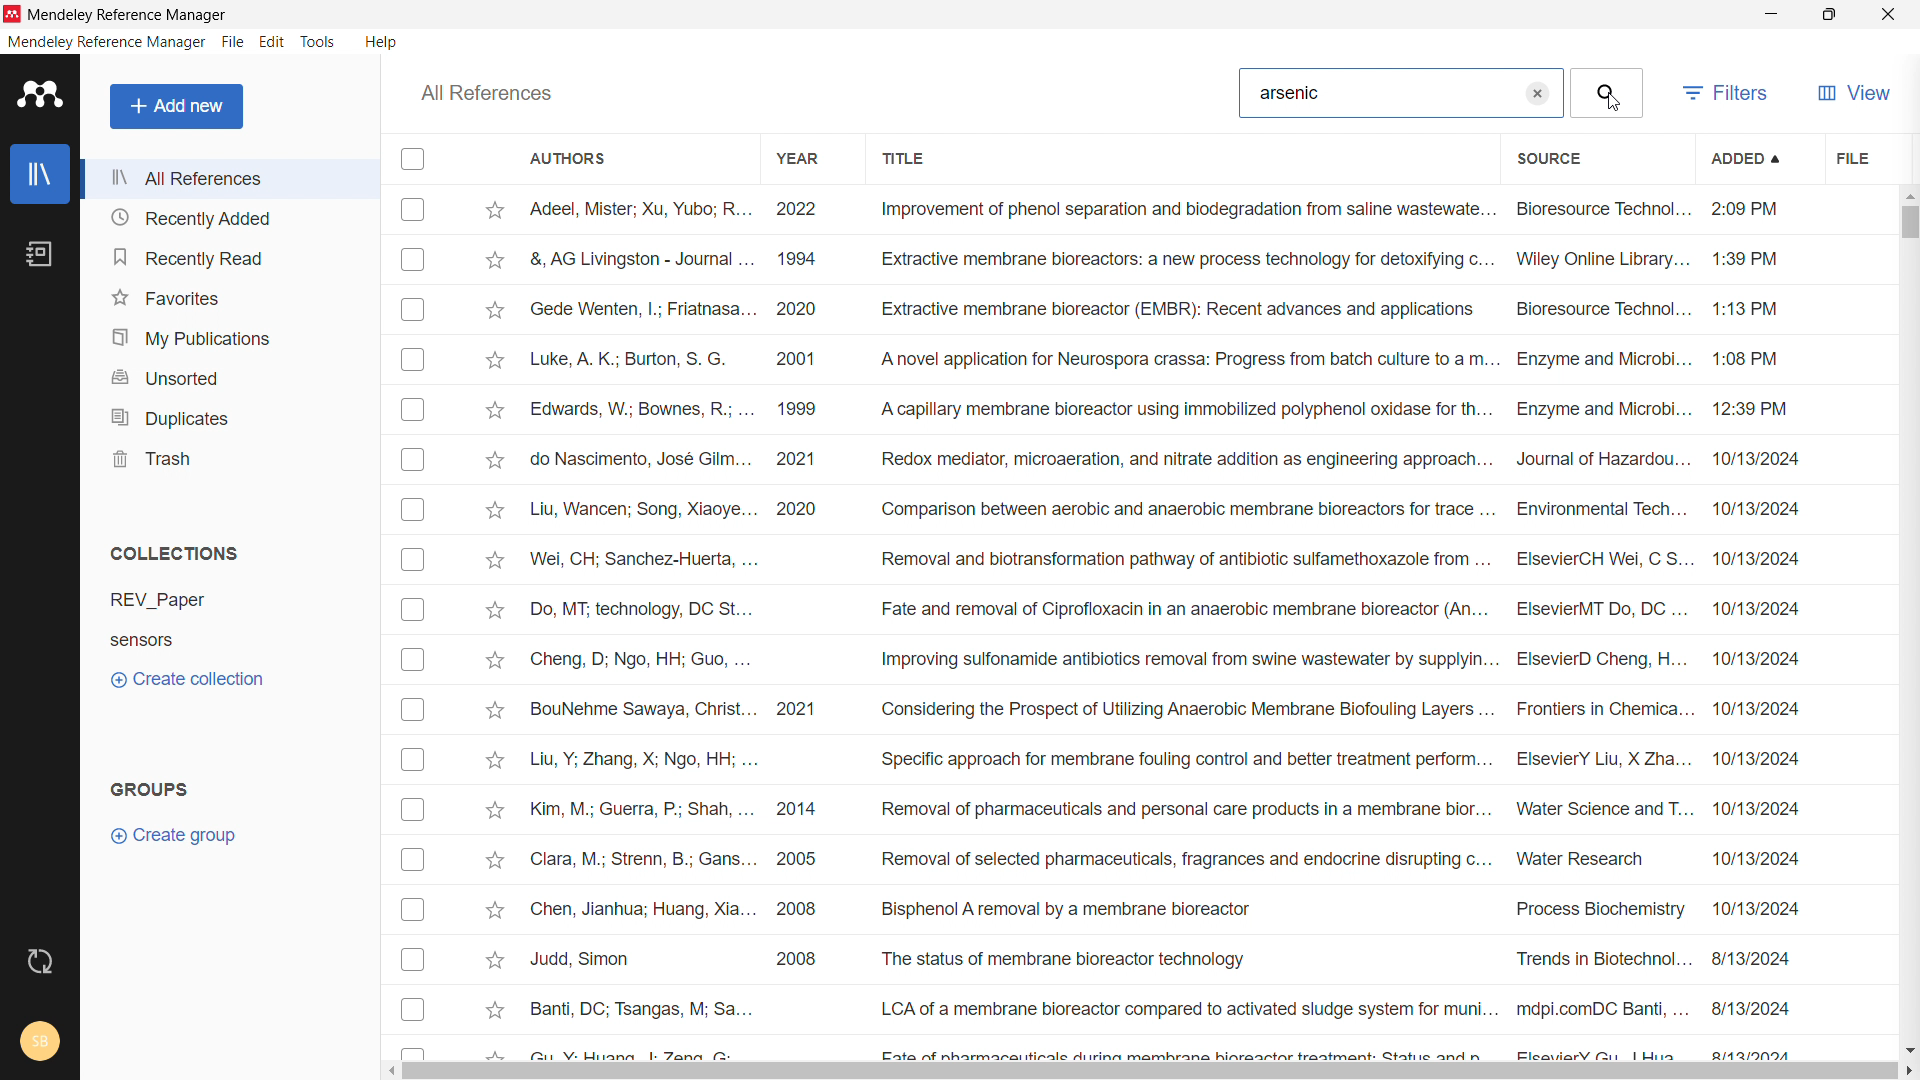 The width and height of the screenshot is (1920, 1080). Describe the element at coordinates (1182, 158) in the screenshot. I see `title` at that location.